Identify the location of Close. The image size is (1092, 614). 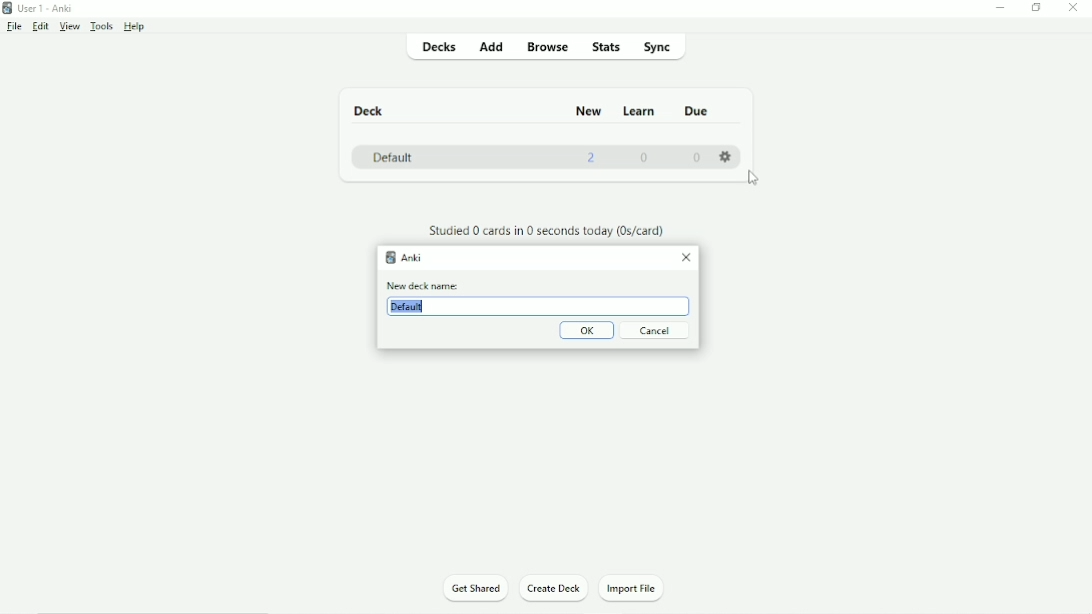
(686, 258).